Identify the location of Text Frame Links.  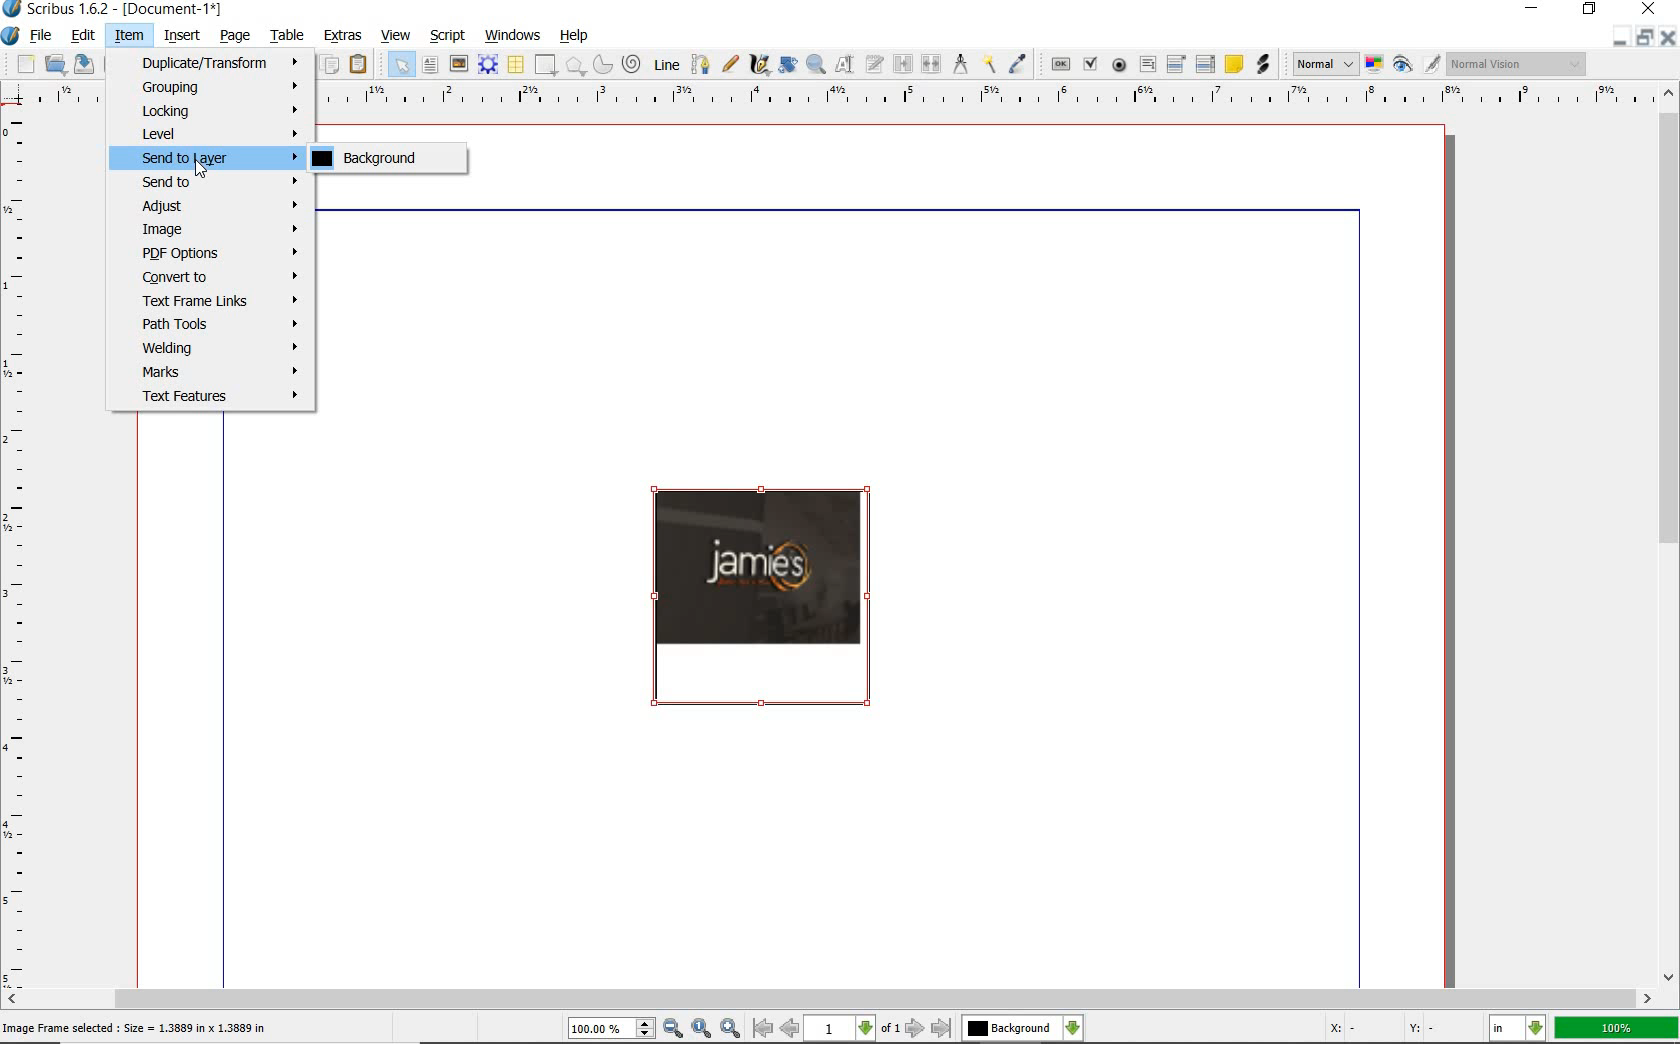
(213, 301).